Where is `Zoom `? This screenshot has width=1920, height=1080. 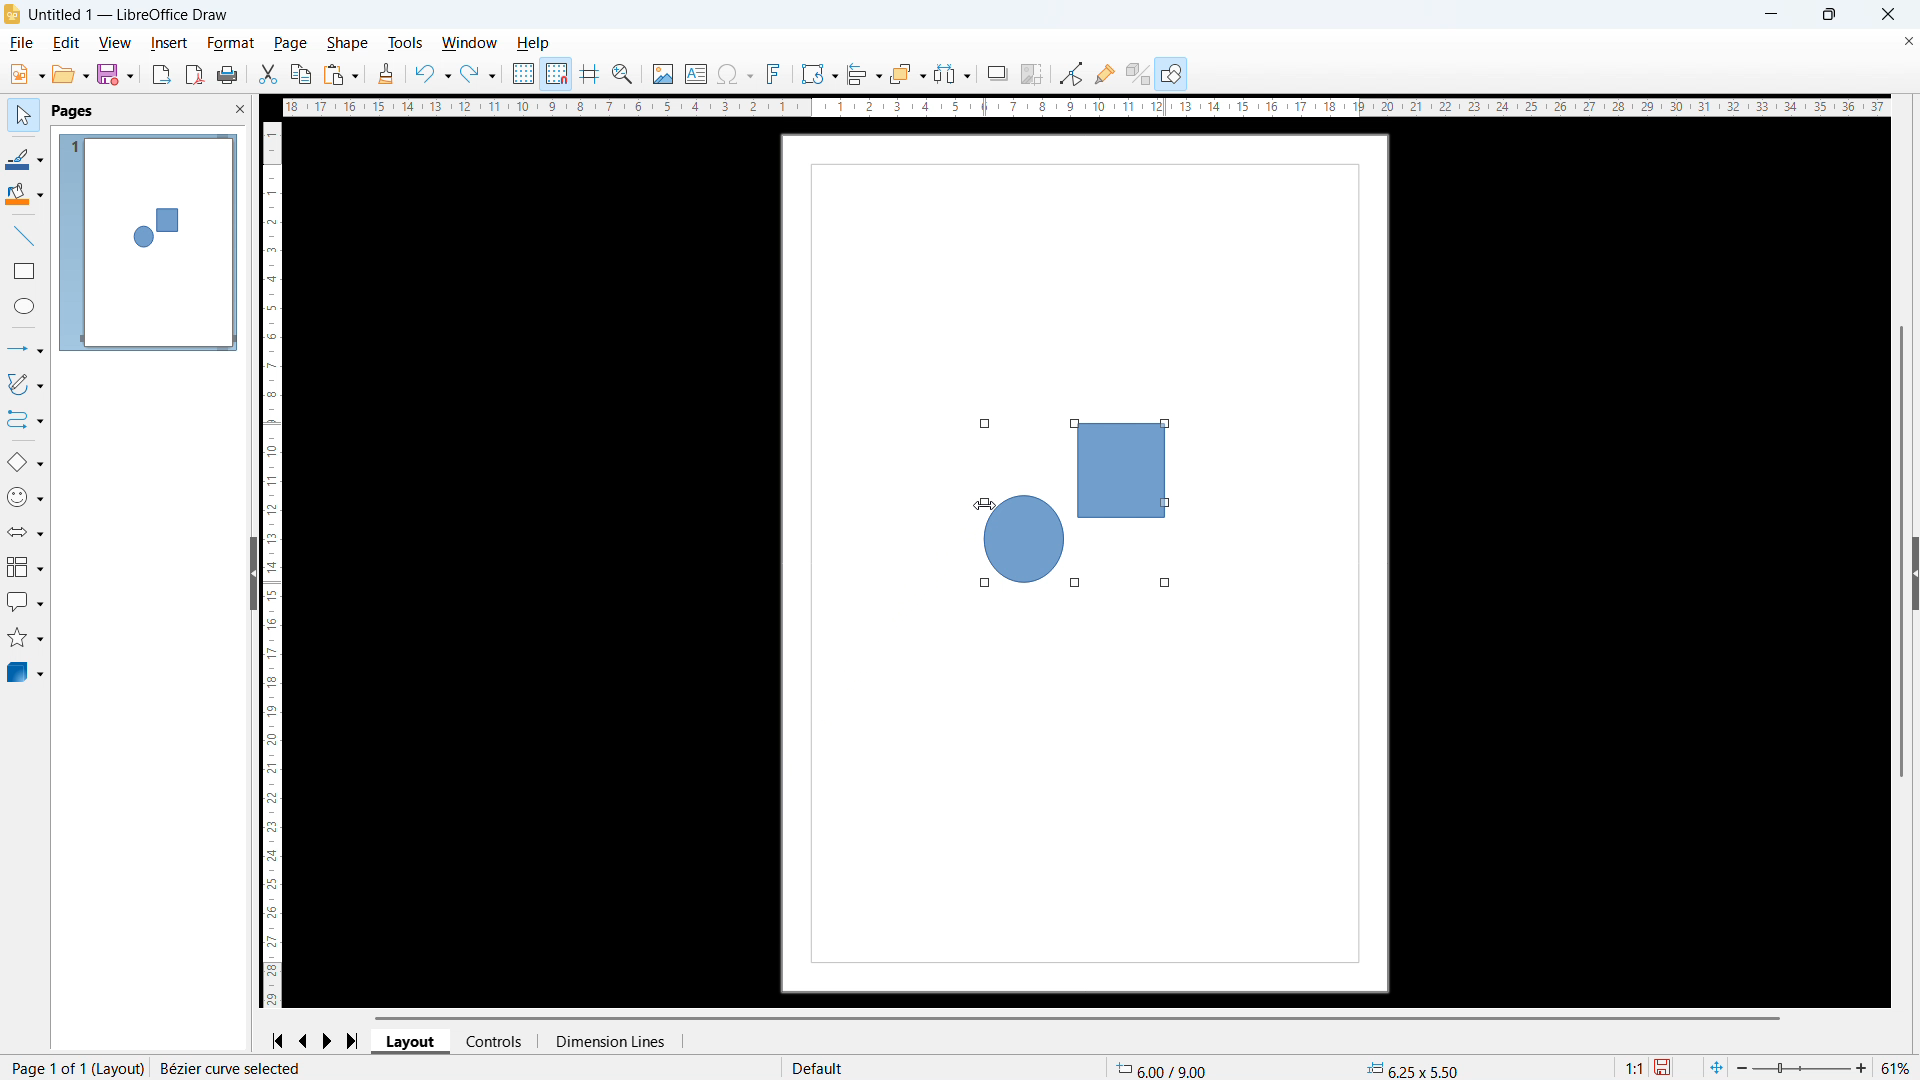 Zoom  is located at coordinates (623, 75).